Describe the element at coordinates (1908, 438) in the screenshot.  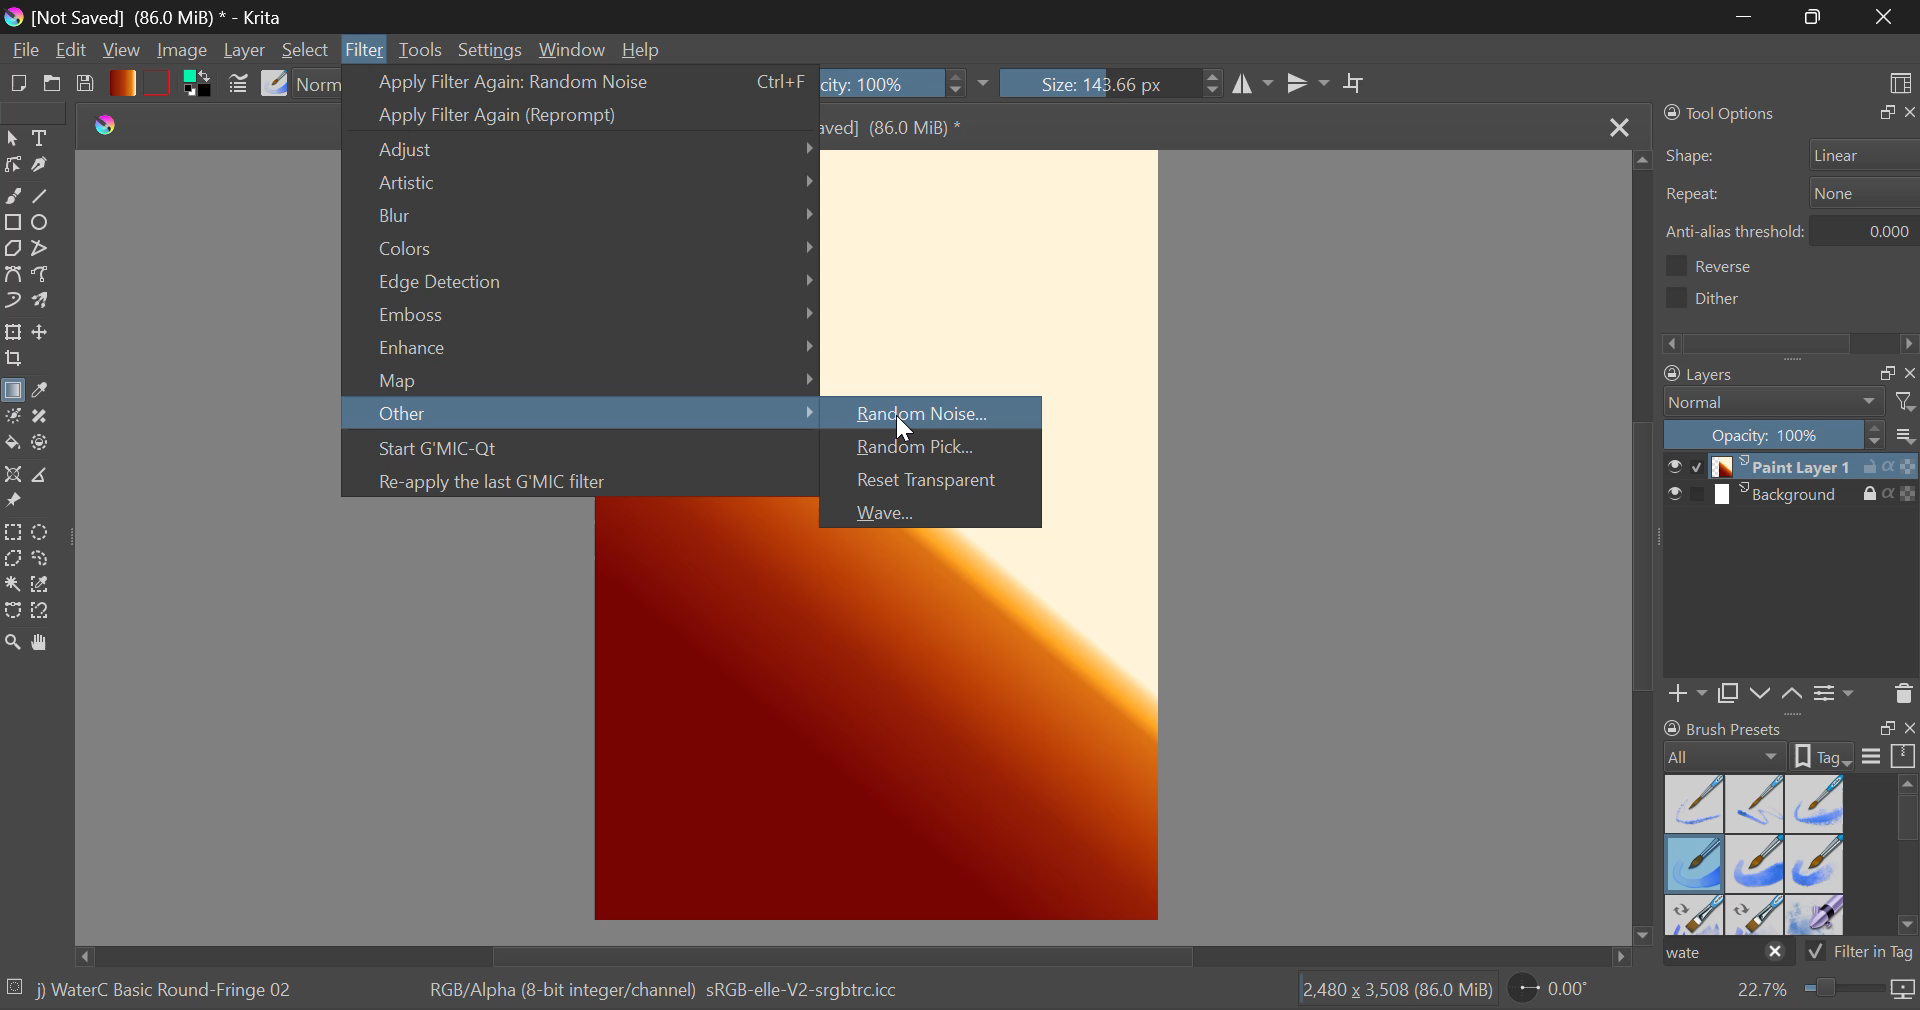
I see `menu` at that location.